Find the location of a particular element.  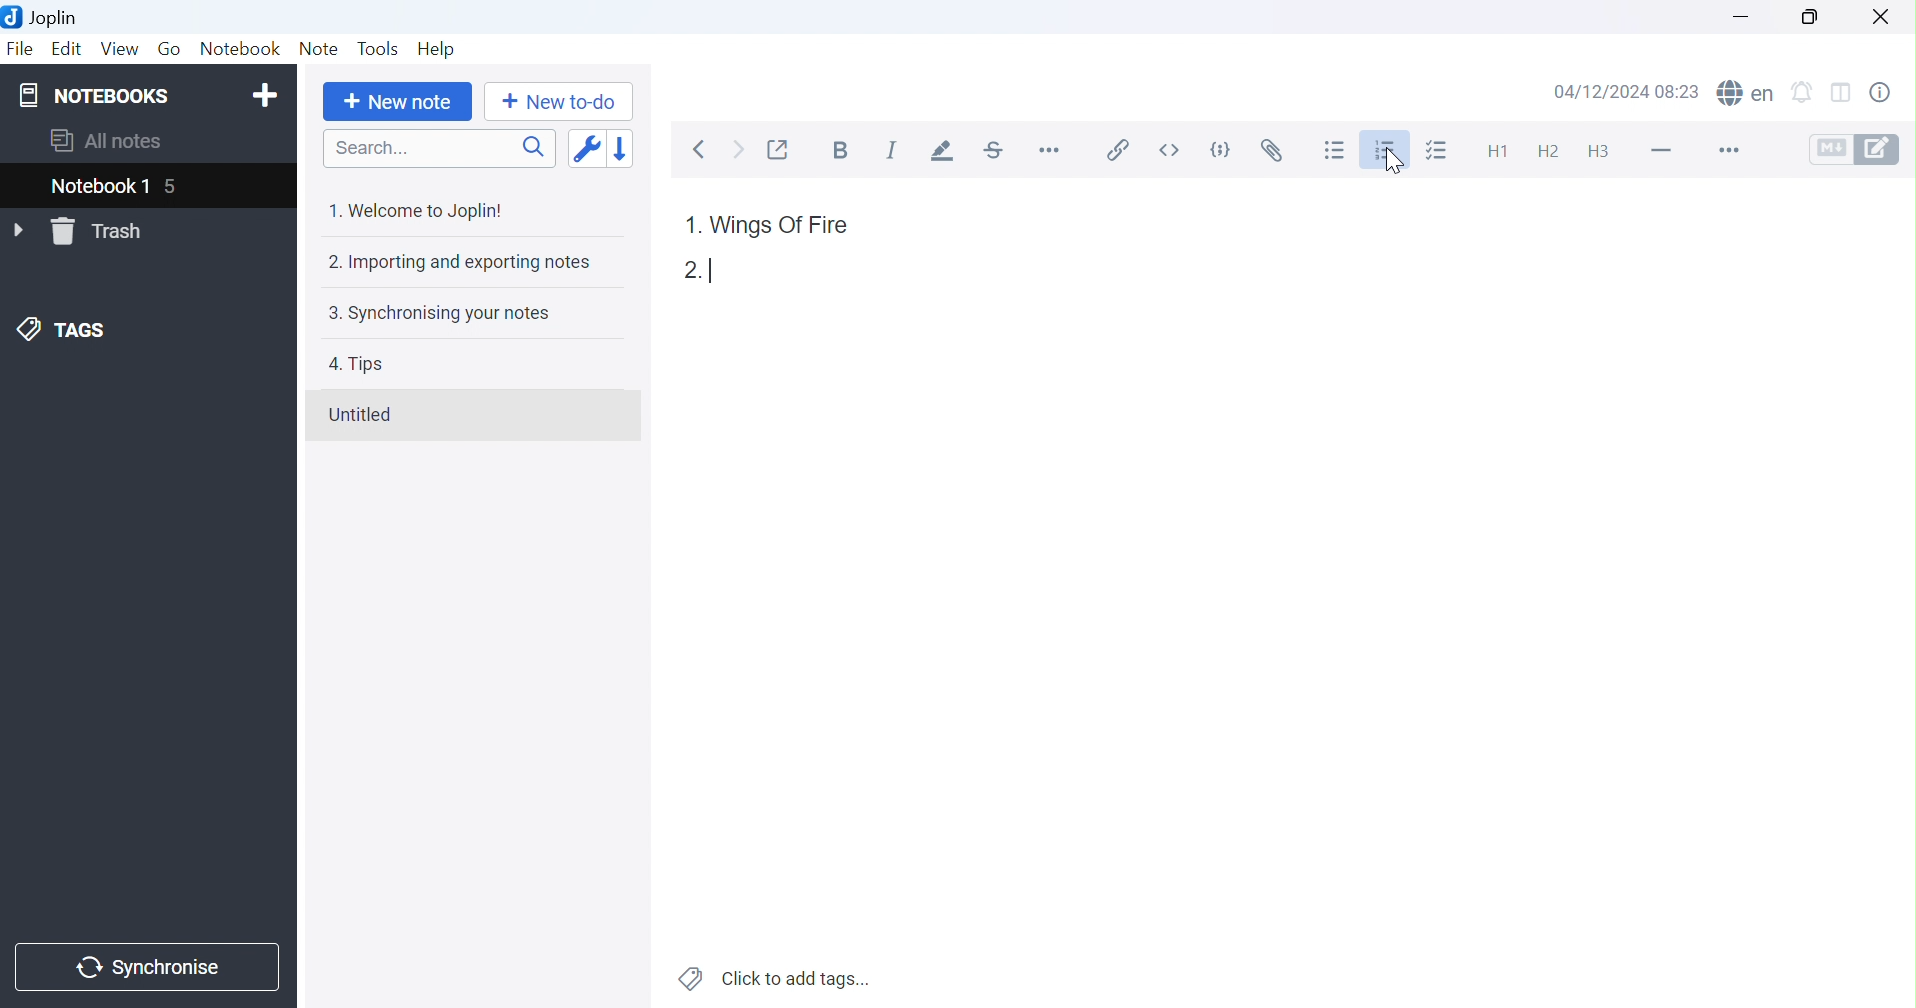

4. Tips is located at coordinates (356, 364).